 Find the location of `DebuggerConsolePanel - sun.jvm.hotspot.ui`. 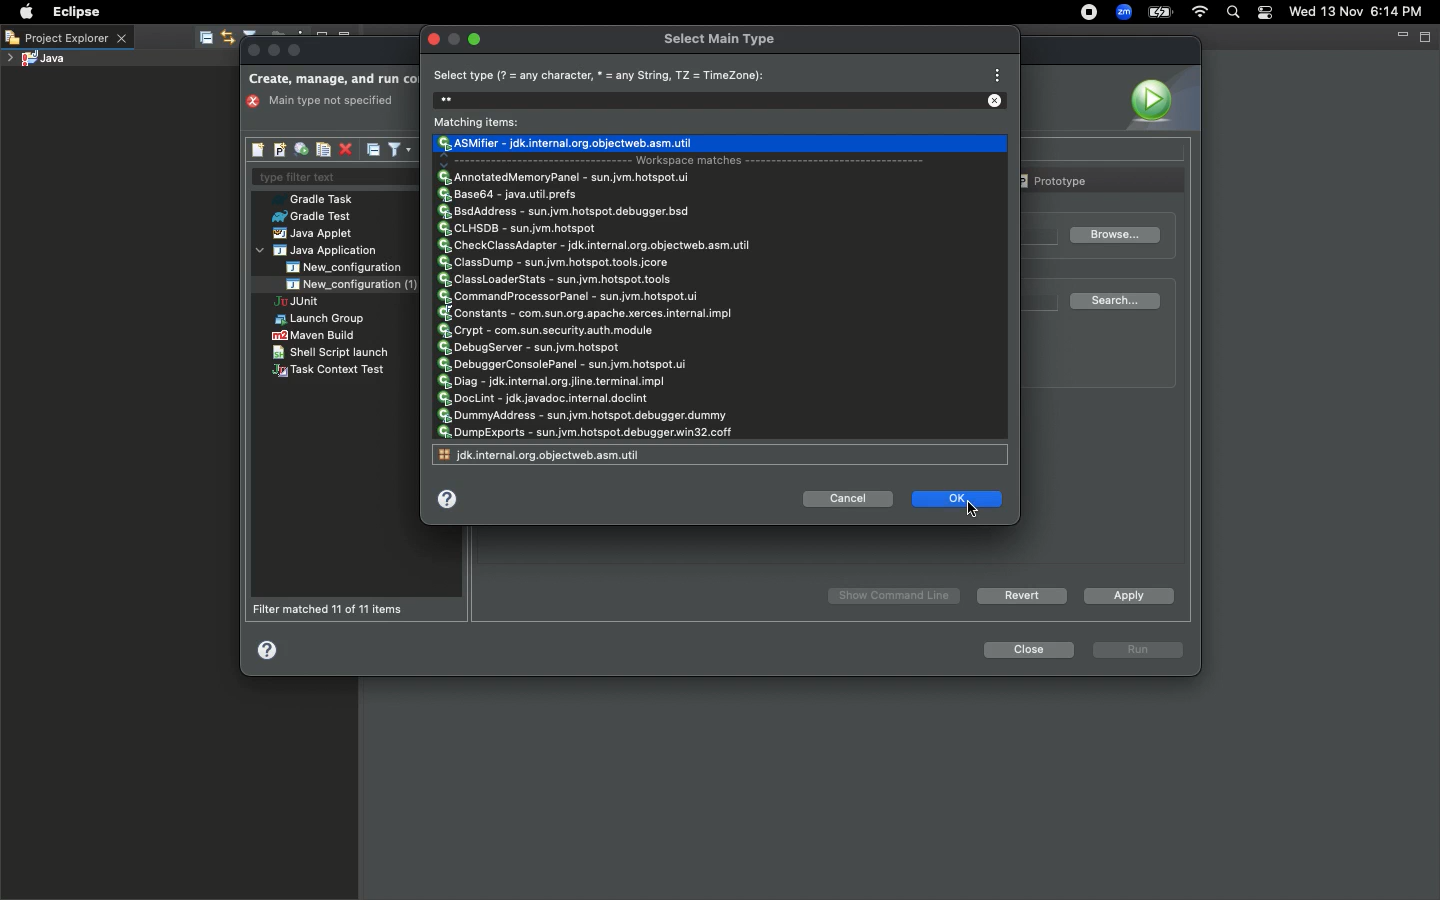

DebuggerConsolePanel - sun.jvm.hotspot.ui is located at coordinates (564, 365).